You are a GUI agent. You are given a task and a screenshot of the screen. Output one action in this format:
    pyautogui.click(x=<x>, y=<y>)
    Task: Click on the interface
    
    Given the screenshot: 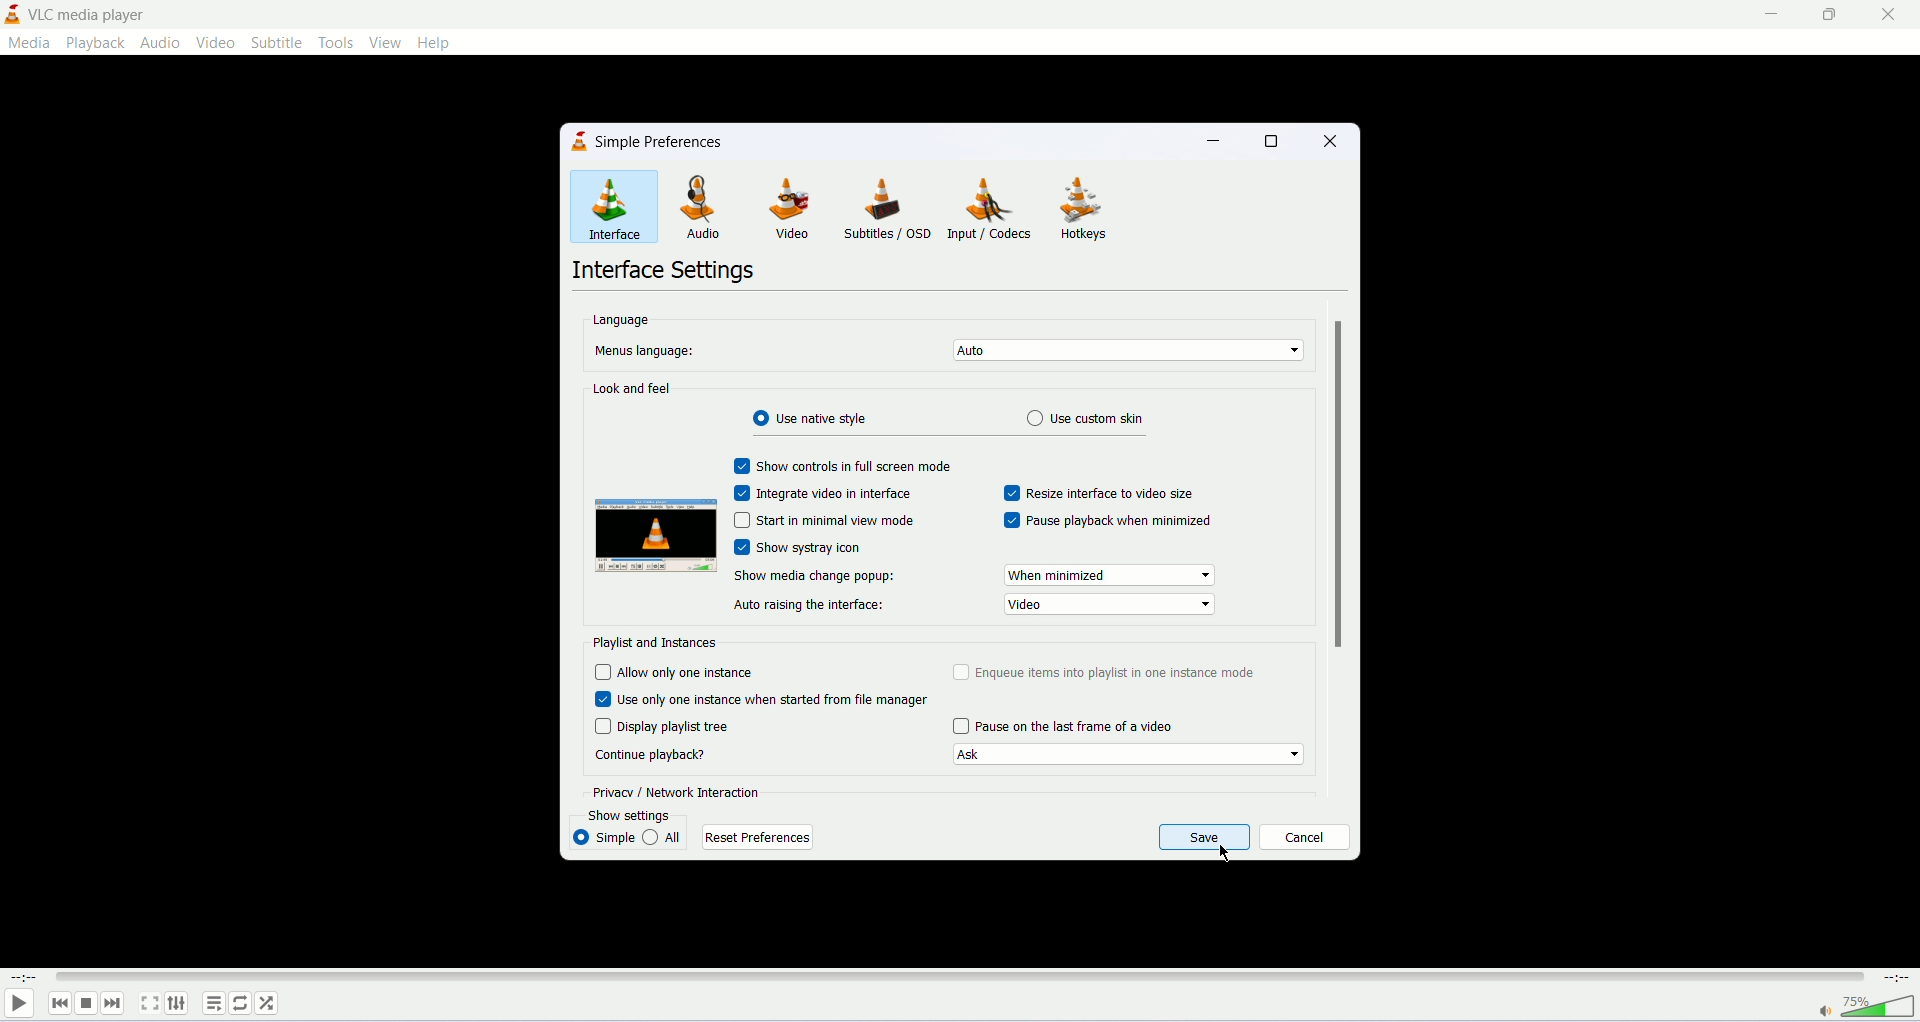 What is the action you would take?
    pyautogui.click(x=603, y=211)
    